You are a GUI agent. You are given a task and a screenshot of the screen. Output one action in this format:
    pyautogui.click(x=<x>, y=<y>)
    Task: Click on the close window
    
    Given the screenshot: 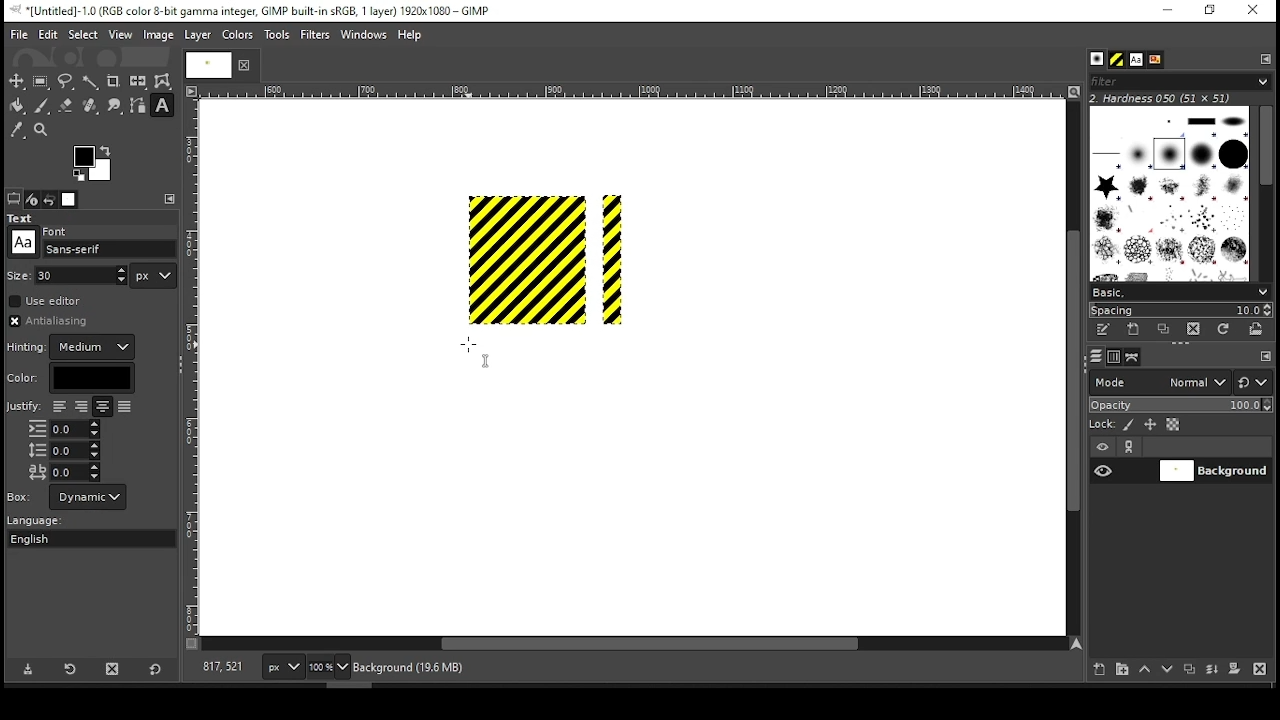 What is the action you would take?
    pyautogui.click(x=1252, y=11)
    